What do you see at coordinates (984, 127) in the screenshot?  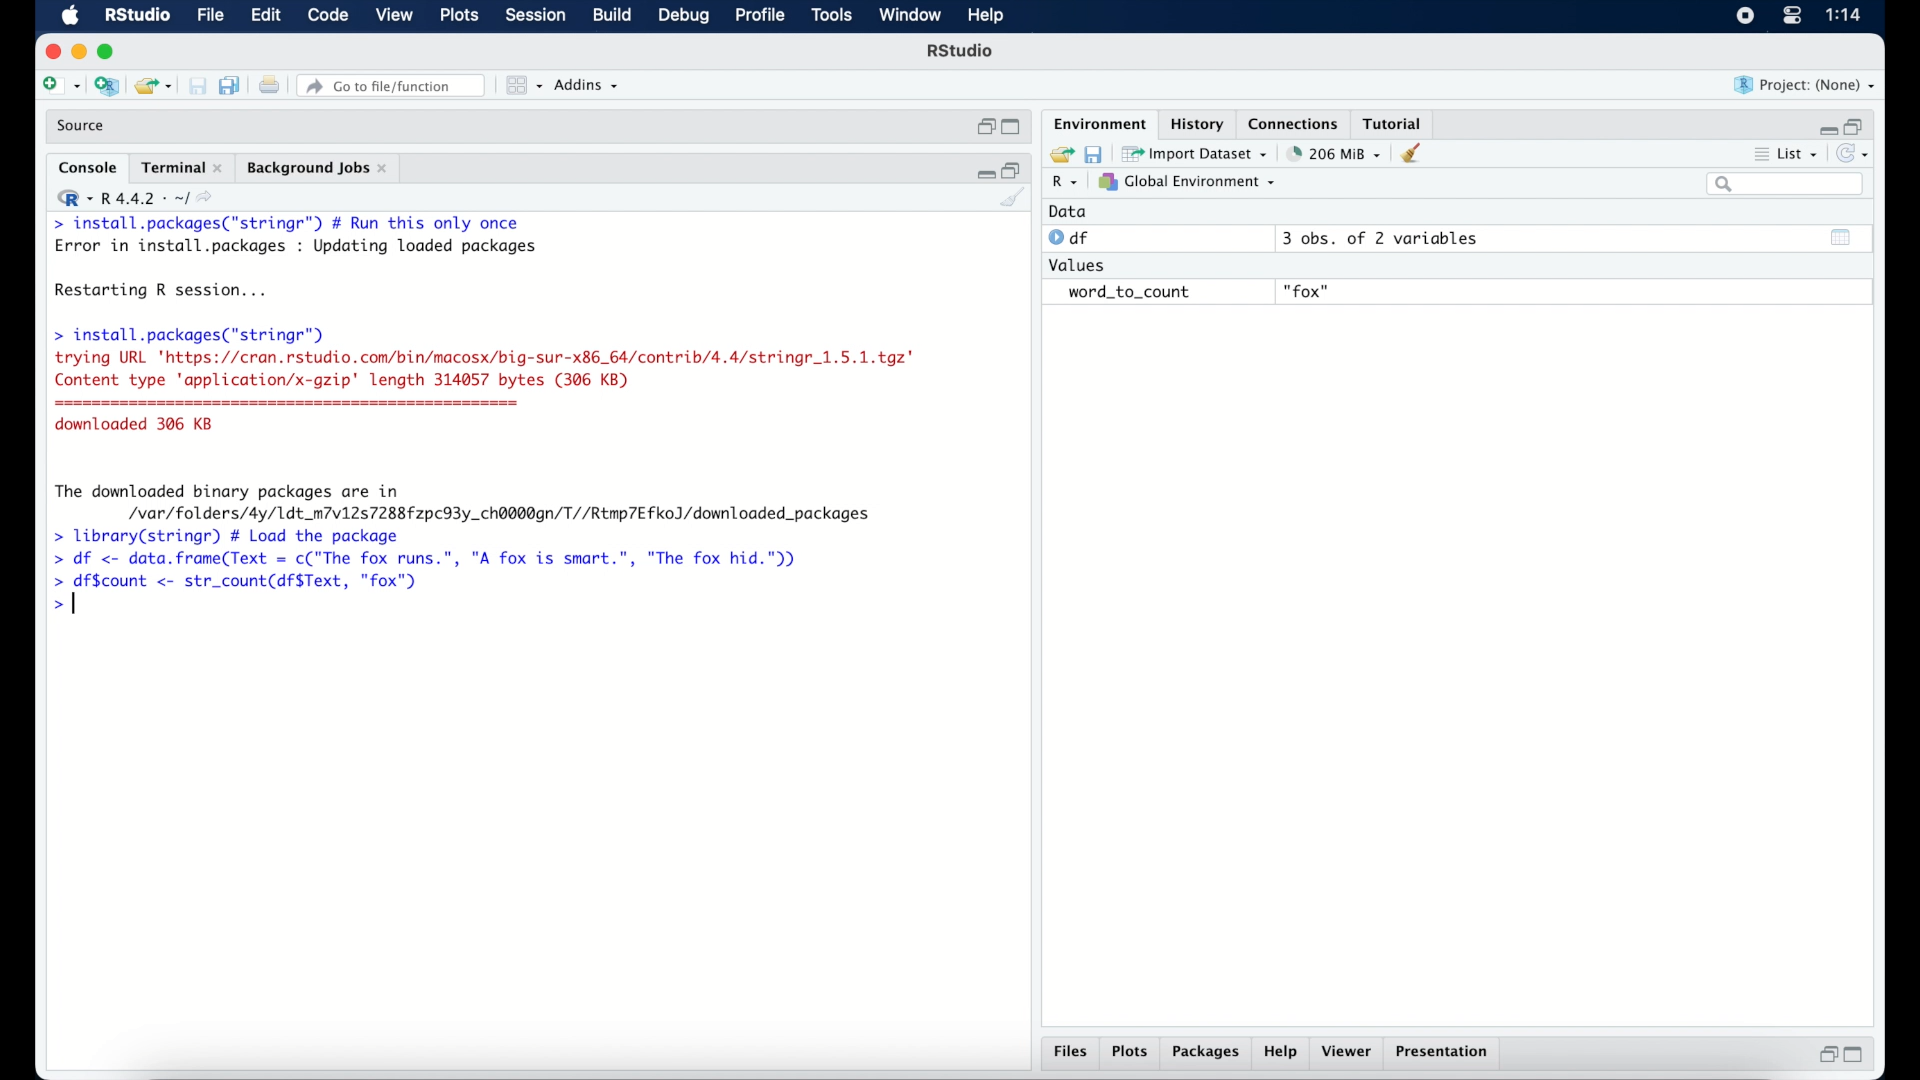 I see `restore down` at bounding box center [984, 127].